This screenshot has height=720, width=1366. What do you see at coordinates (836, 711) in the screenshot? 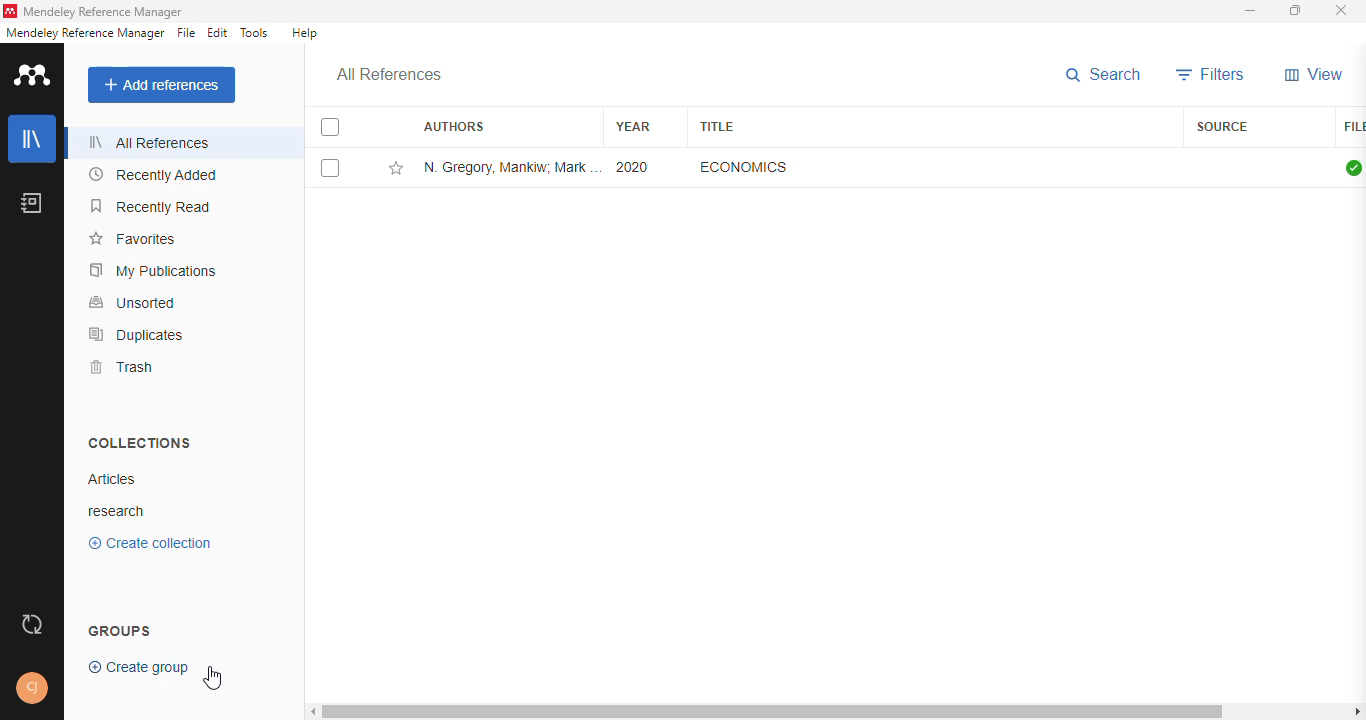
I see `horizontal scroll bar` at bounding box center [836, 711].